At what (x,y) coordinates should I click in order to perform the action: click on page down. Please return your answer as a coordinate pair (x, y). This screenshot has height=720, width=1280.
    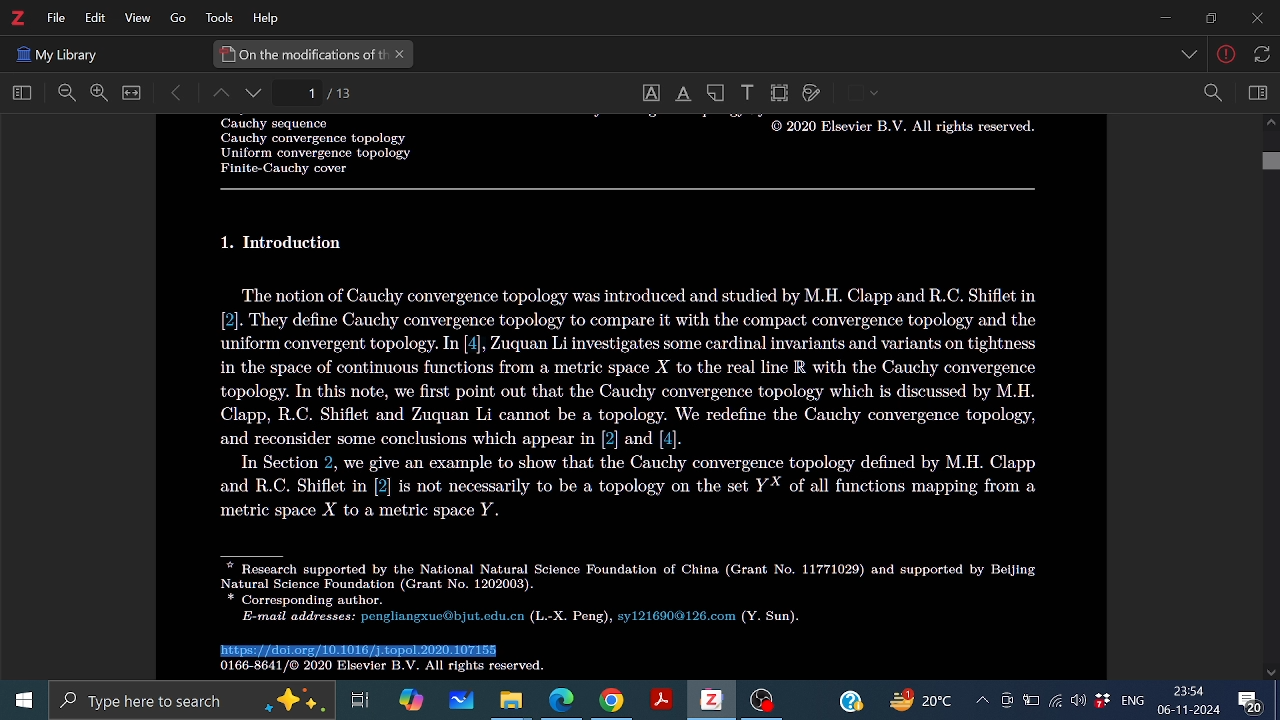
    Looking at the image, I should click on (256, 95).